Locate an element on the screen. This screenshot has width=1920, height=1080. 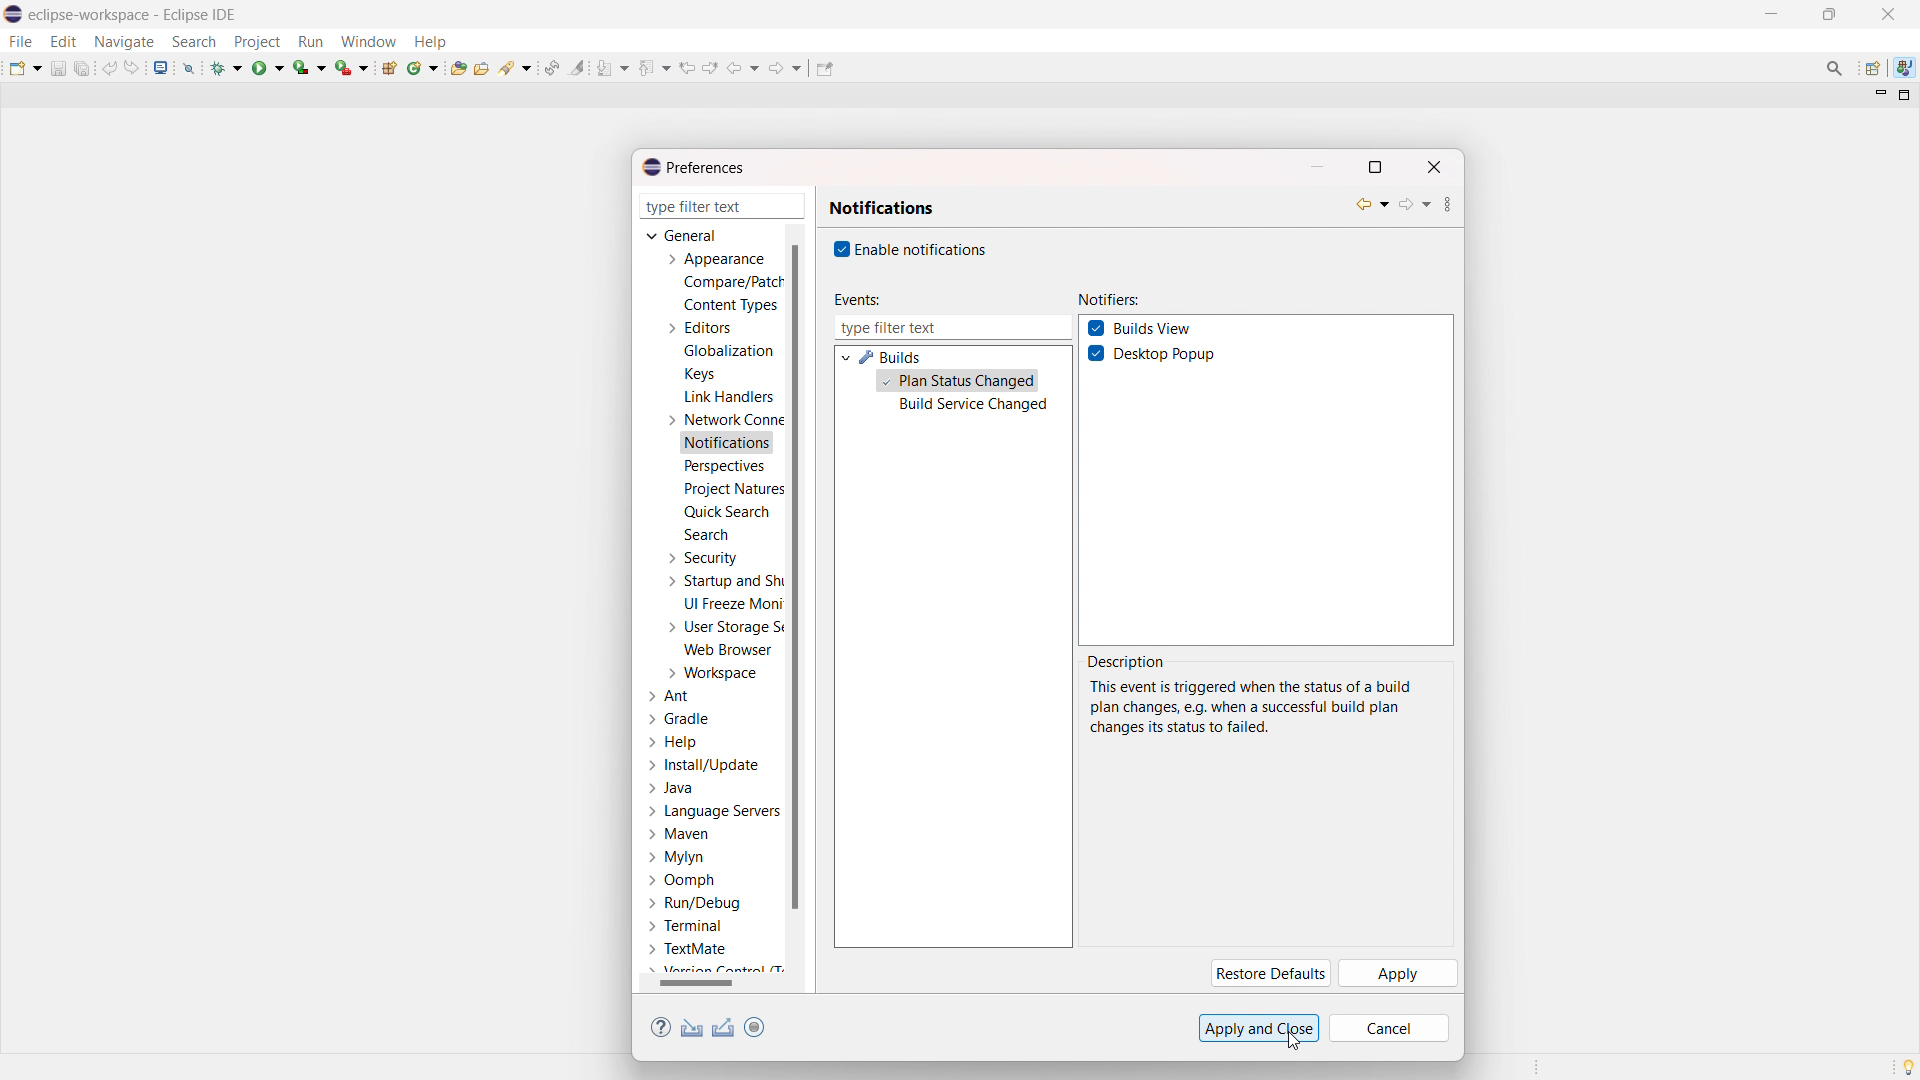
open console is located at coordinates (160, 68).